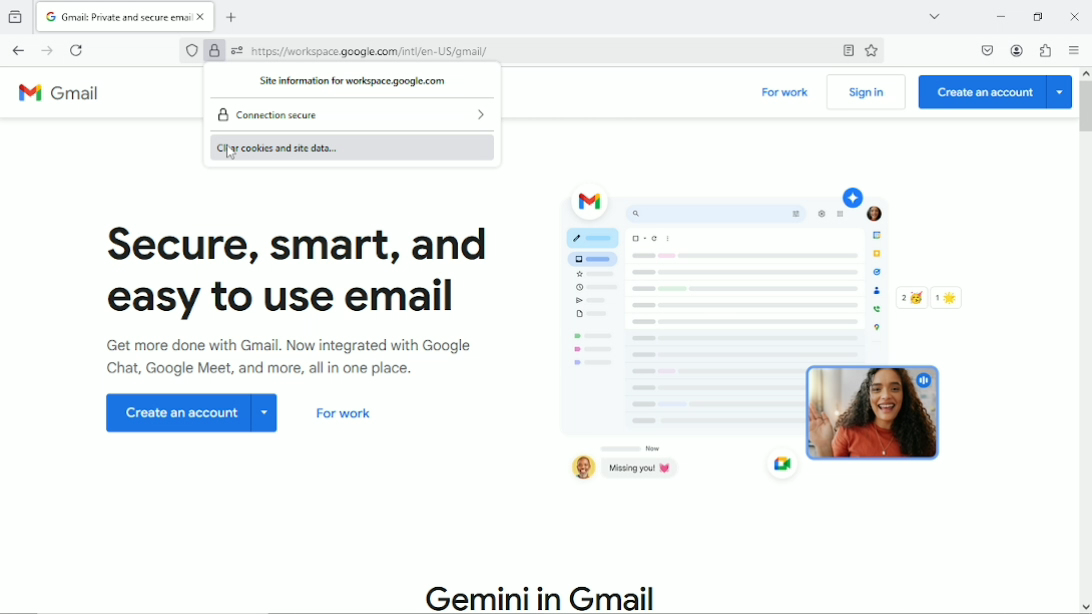 The image size is (1092, 614). What do you see at coordinates (18, 50) in the screenshot?
I see `Go back` at bounding box center [18, 50].